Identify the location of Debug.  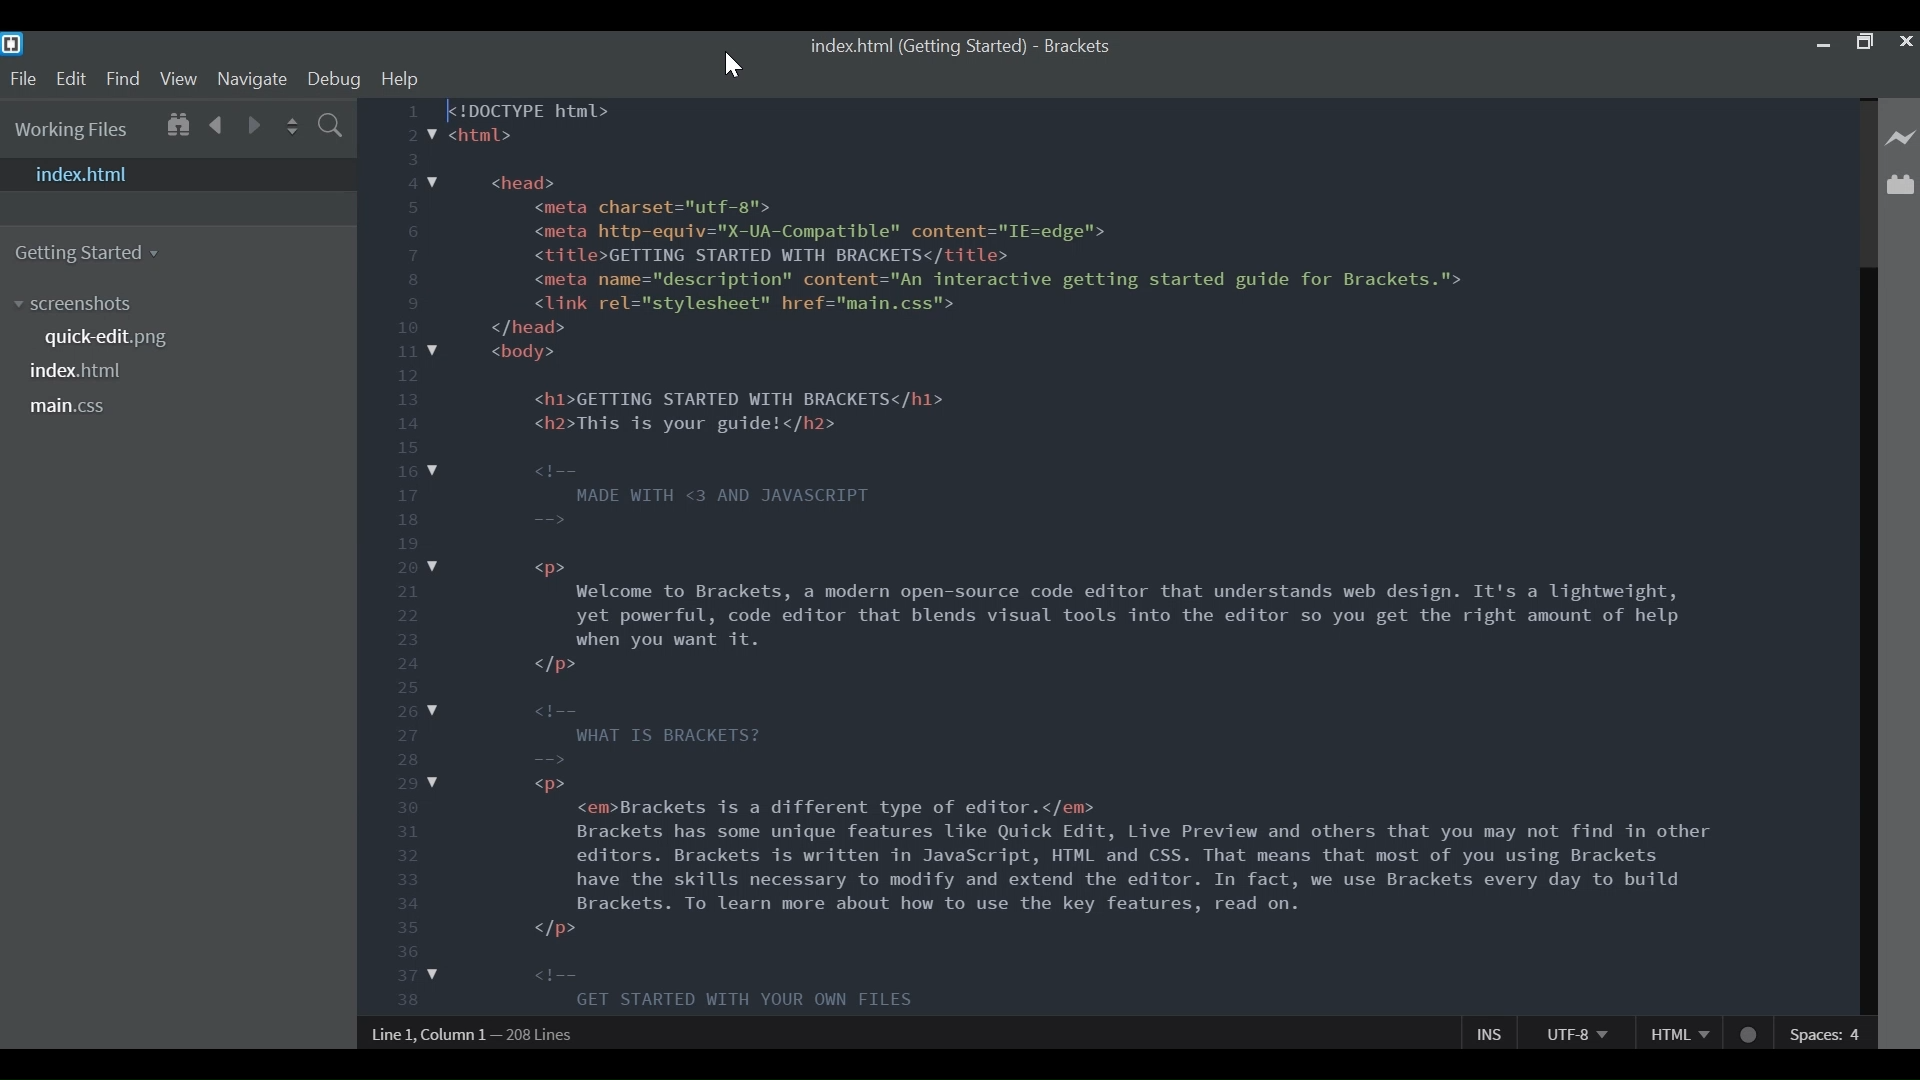
(335, 80).